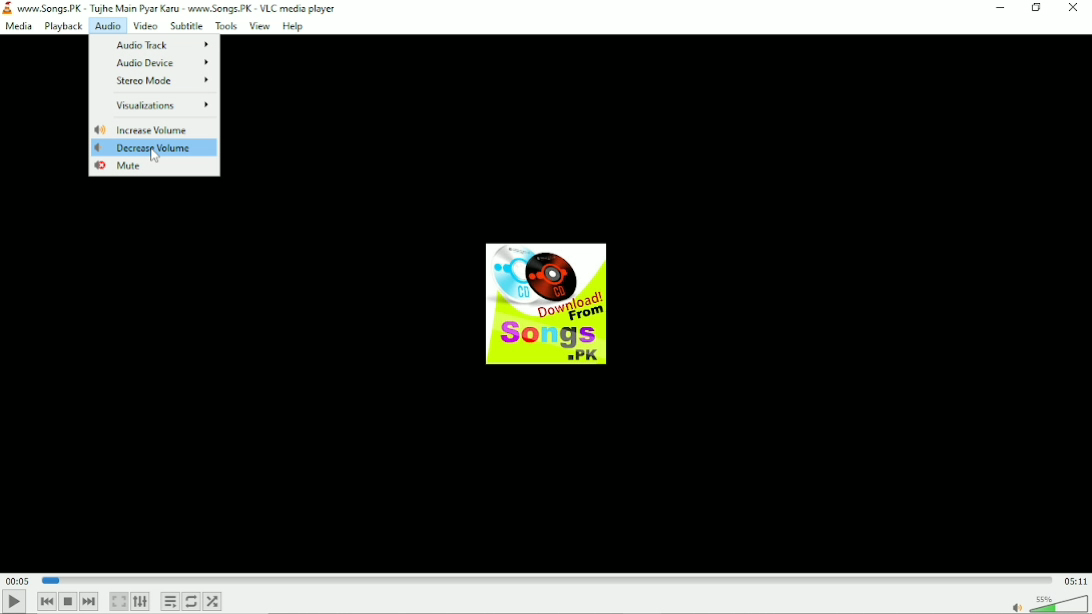 This screenshot has height=614, width=1092. What do you see at coordinates (158, 43) in the screenshot?
I see `Audio track` at bounding box center [158, 43].